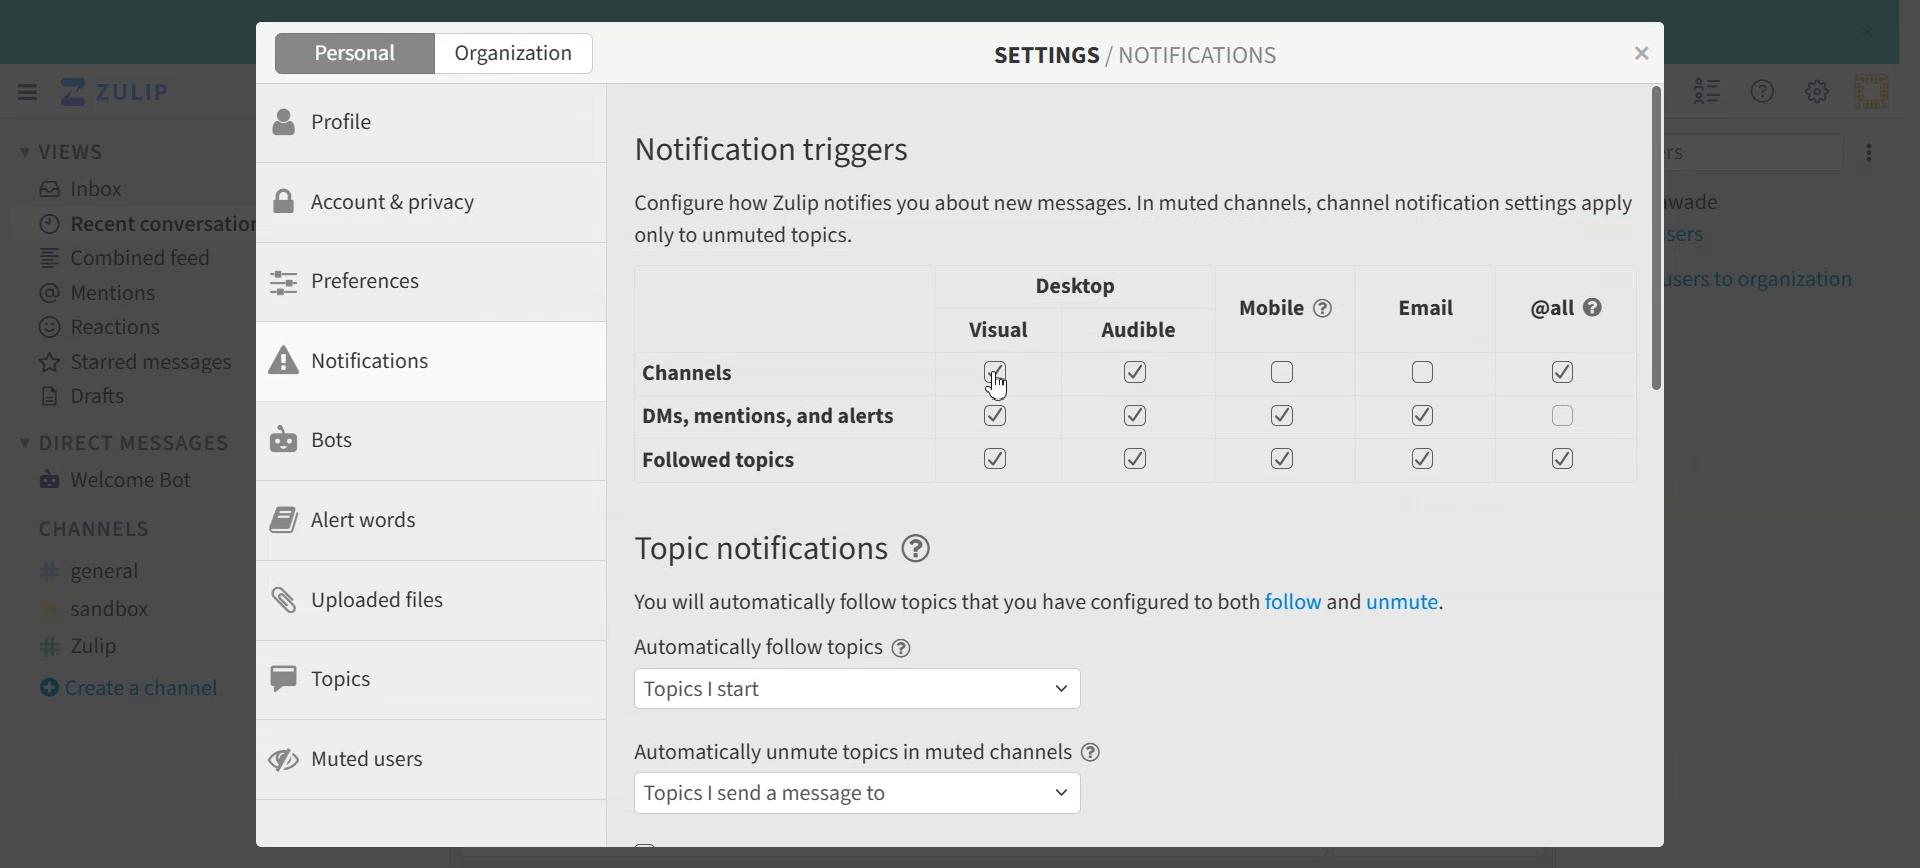  I want to click on All, so click(1569, 308).